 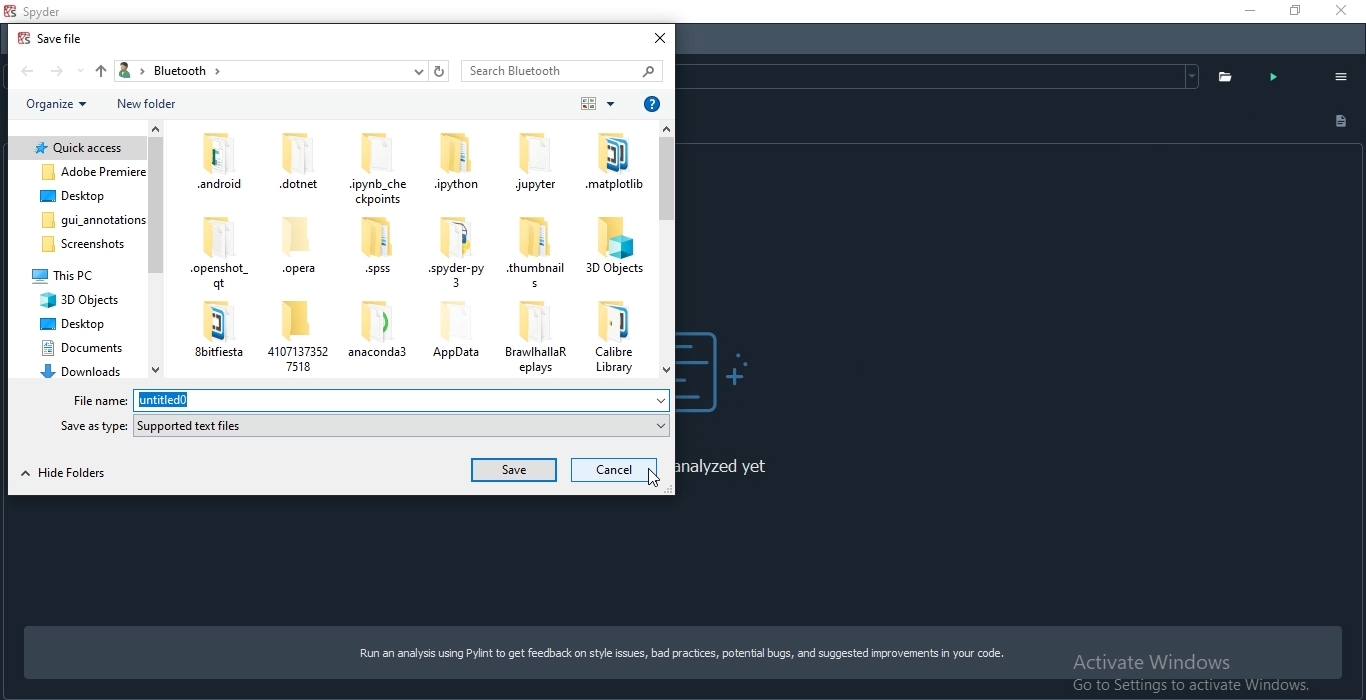 I want to click on close, so click(x=659, y=37).